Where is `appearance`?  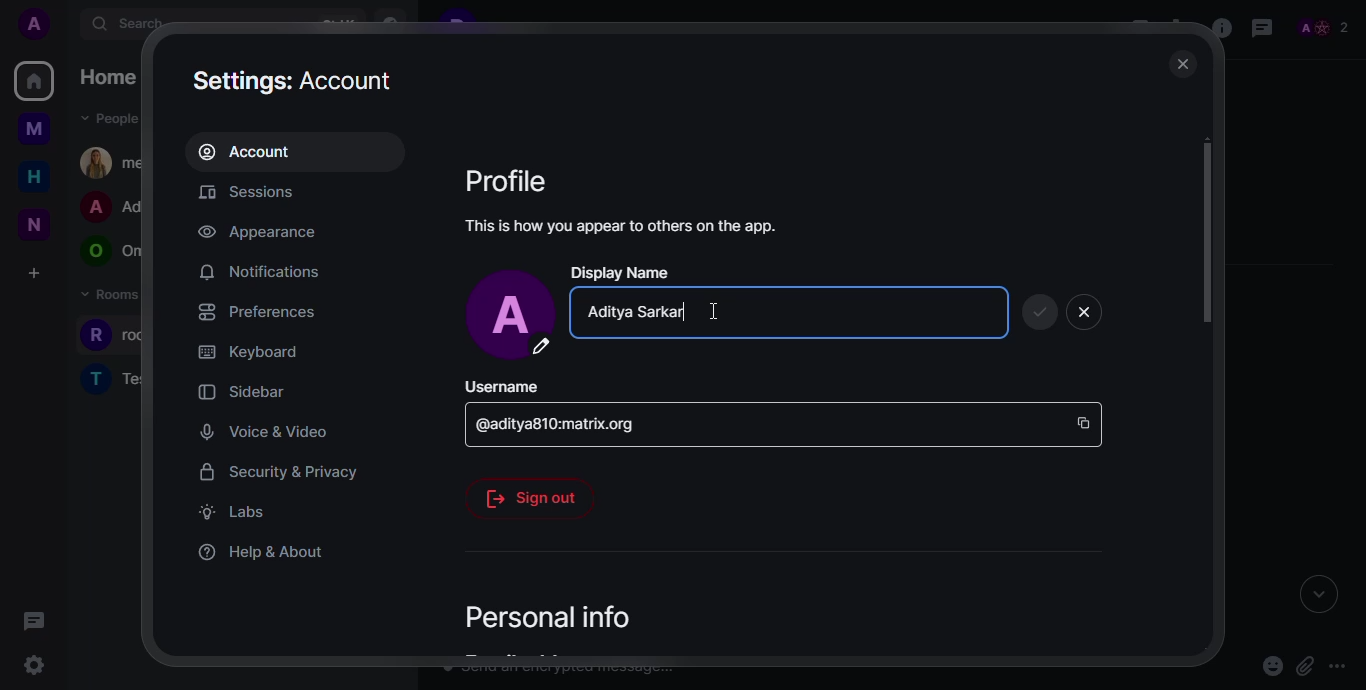
appearance is located at coordinates (259, 232).